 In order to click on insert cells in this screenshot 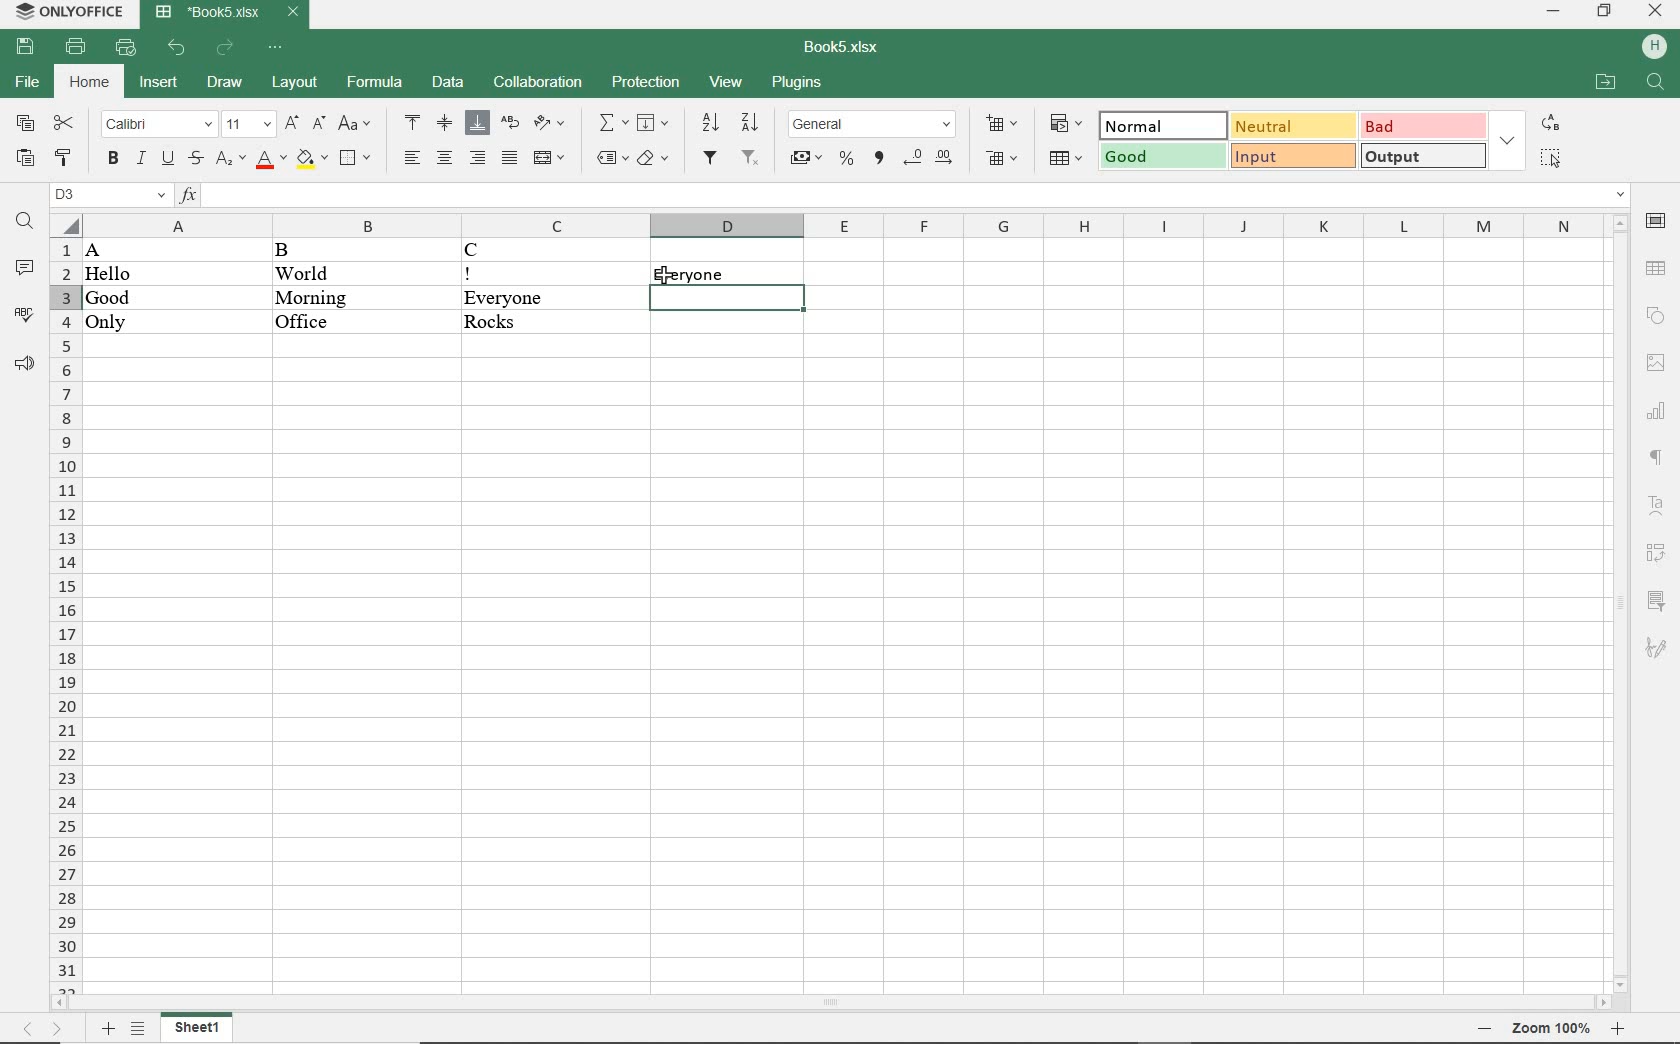, I will do `click(1002, 125)`.